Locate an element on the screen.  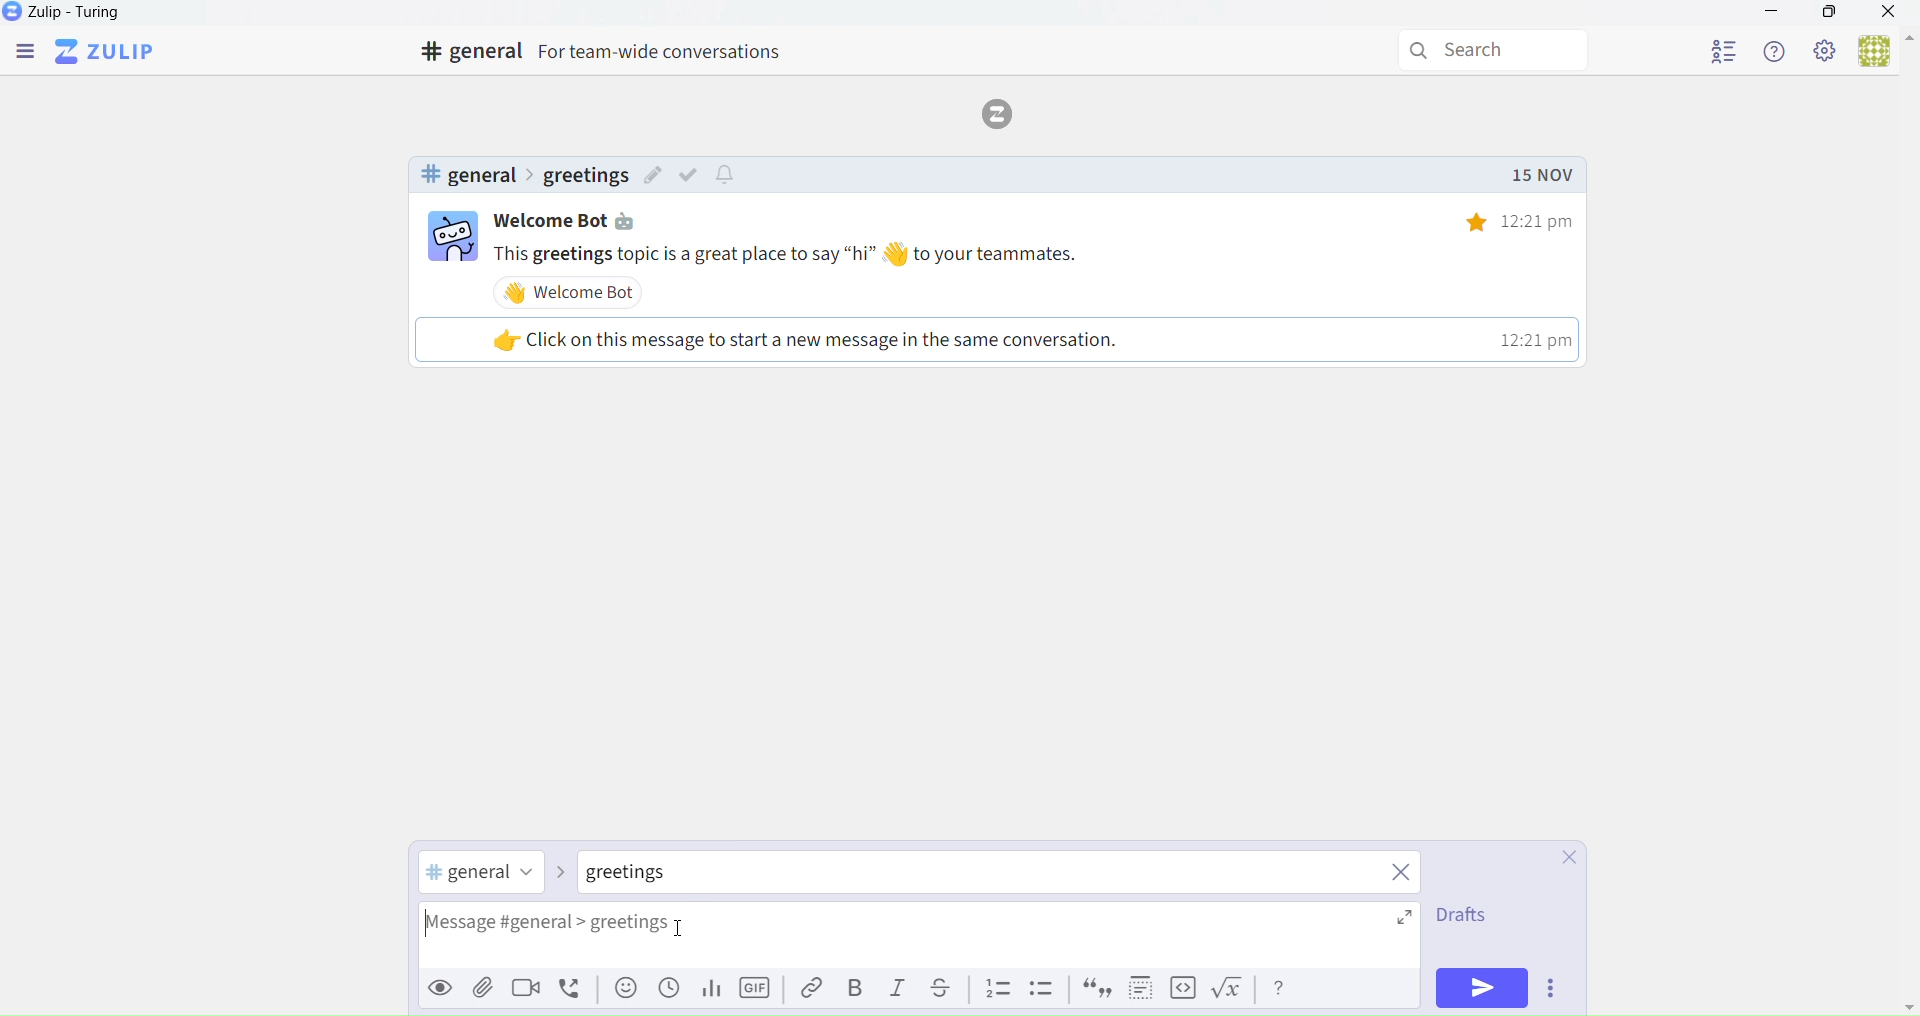
Links is located at coordinates (806, 989).